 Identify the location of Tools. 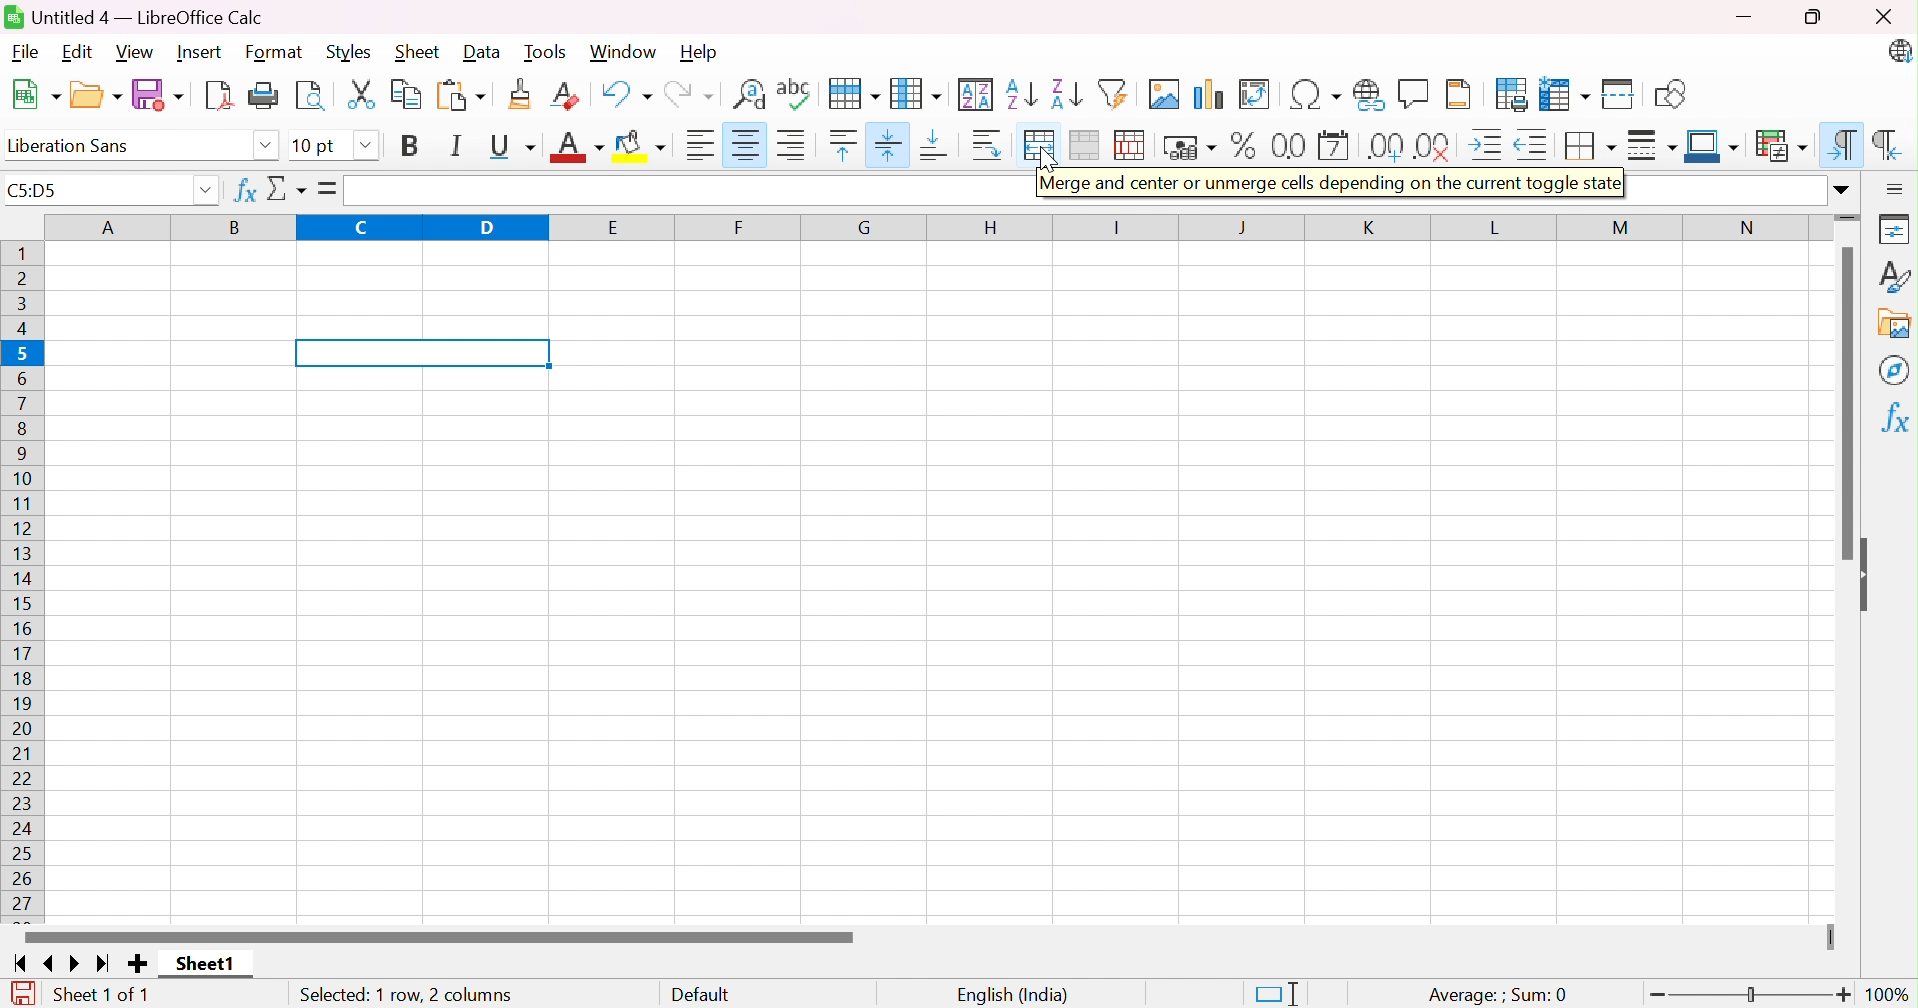
(547, 51).